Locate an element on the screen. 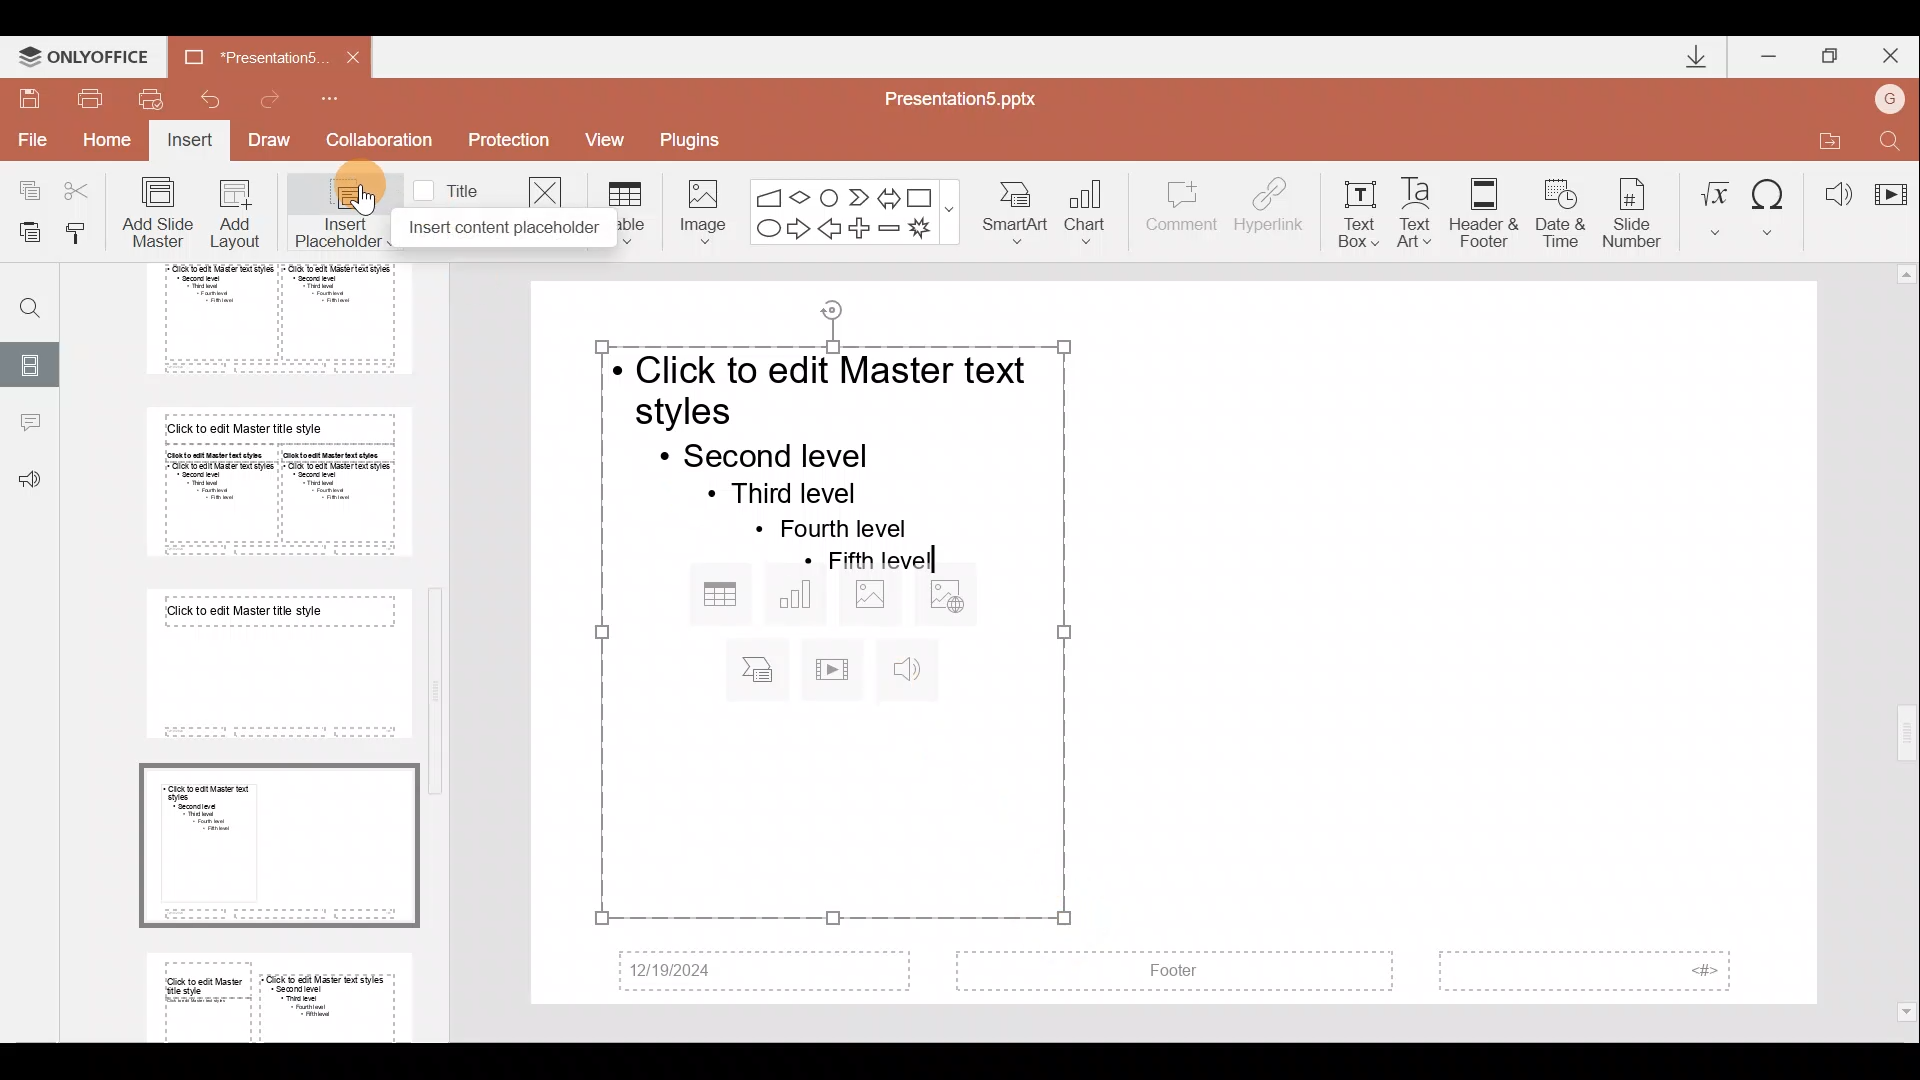 Image resolution: width=1920 pixels, height=1080 pixels. Save is located at coordinates (30, 96).